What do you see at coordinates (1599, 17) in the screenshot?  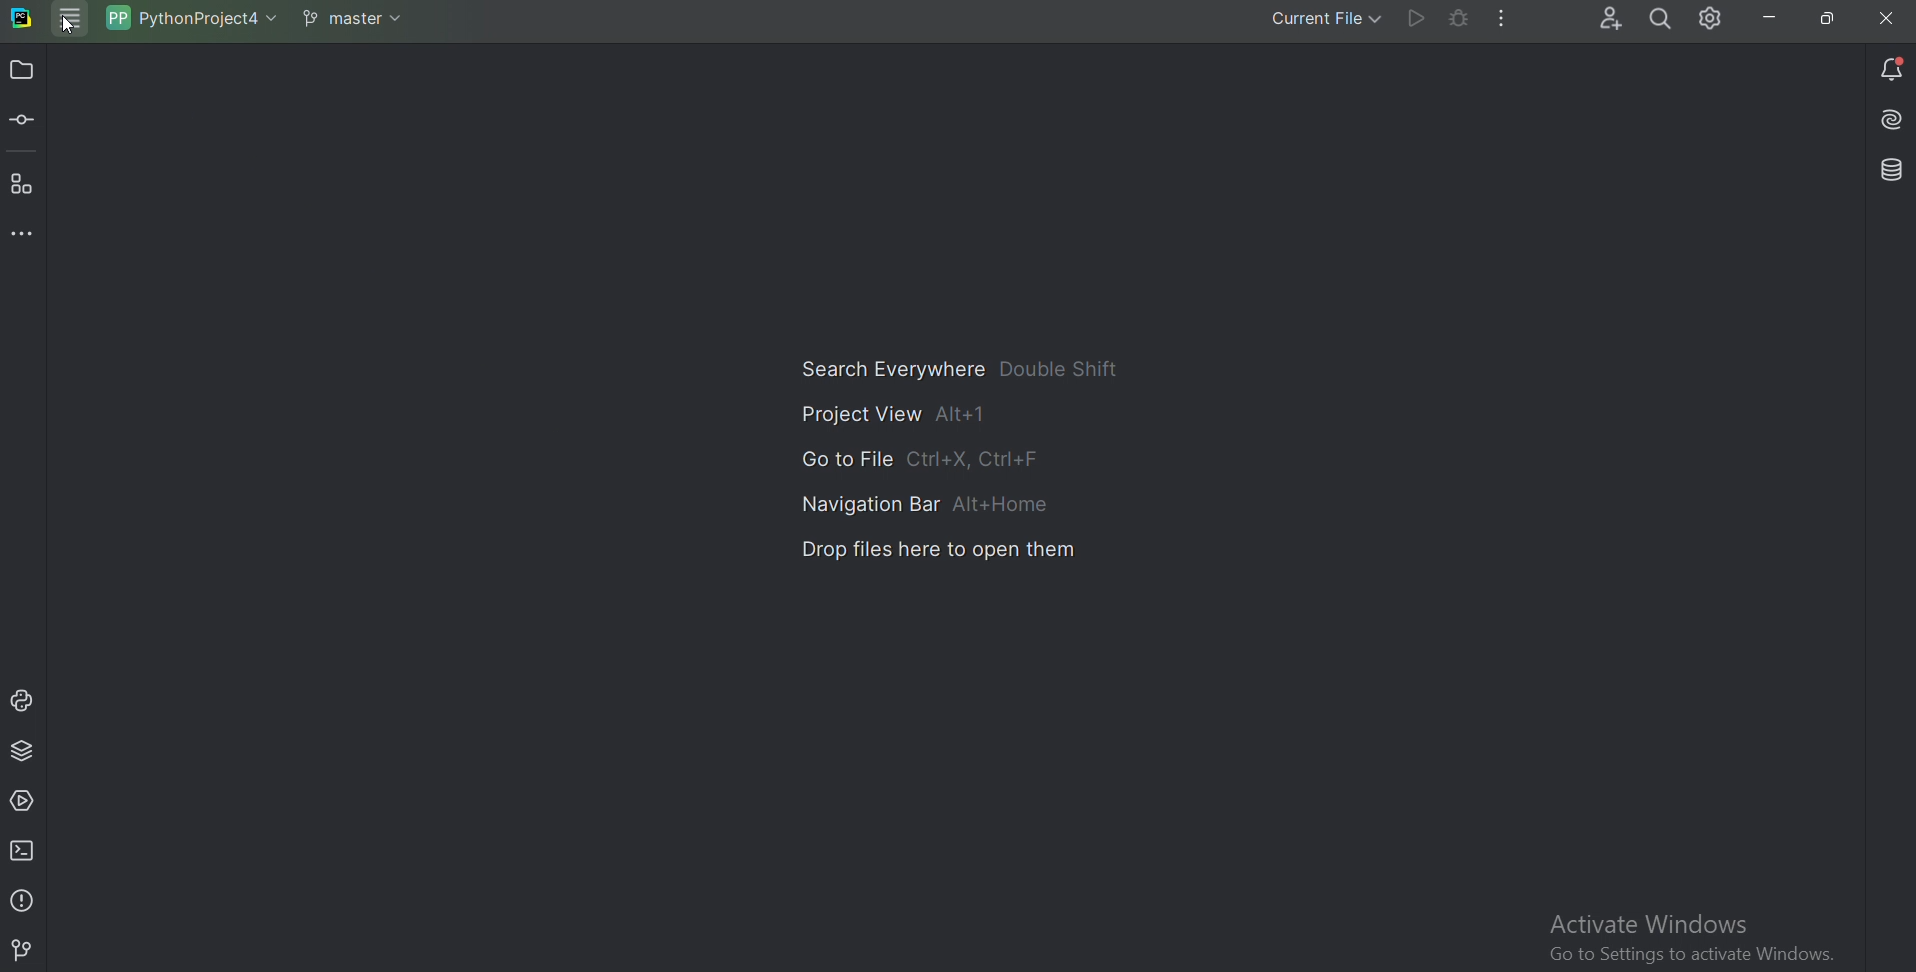 I see `Code with me` at bounding box center [1599, 17].